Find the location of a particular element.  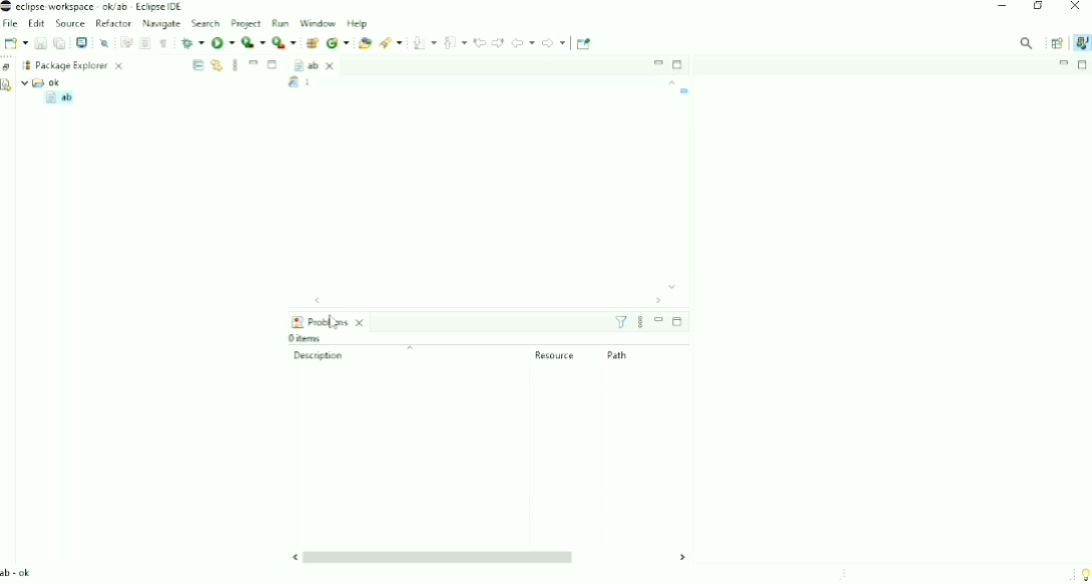

Minimize is located at coordinates (254, 63).